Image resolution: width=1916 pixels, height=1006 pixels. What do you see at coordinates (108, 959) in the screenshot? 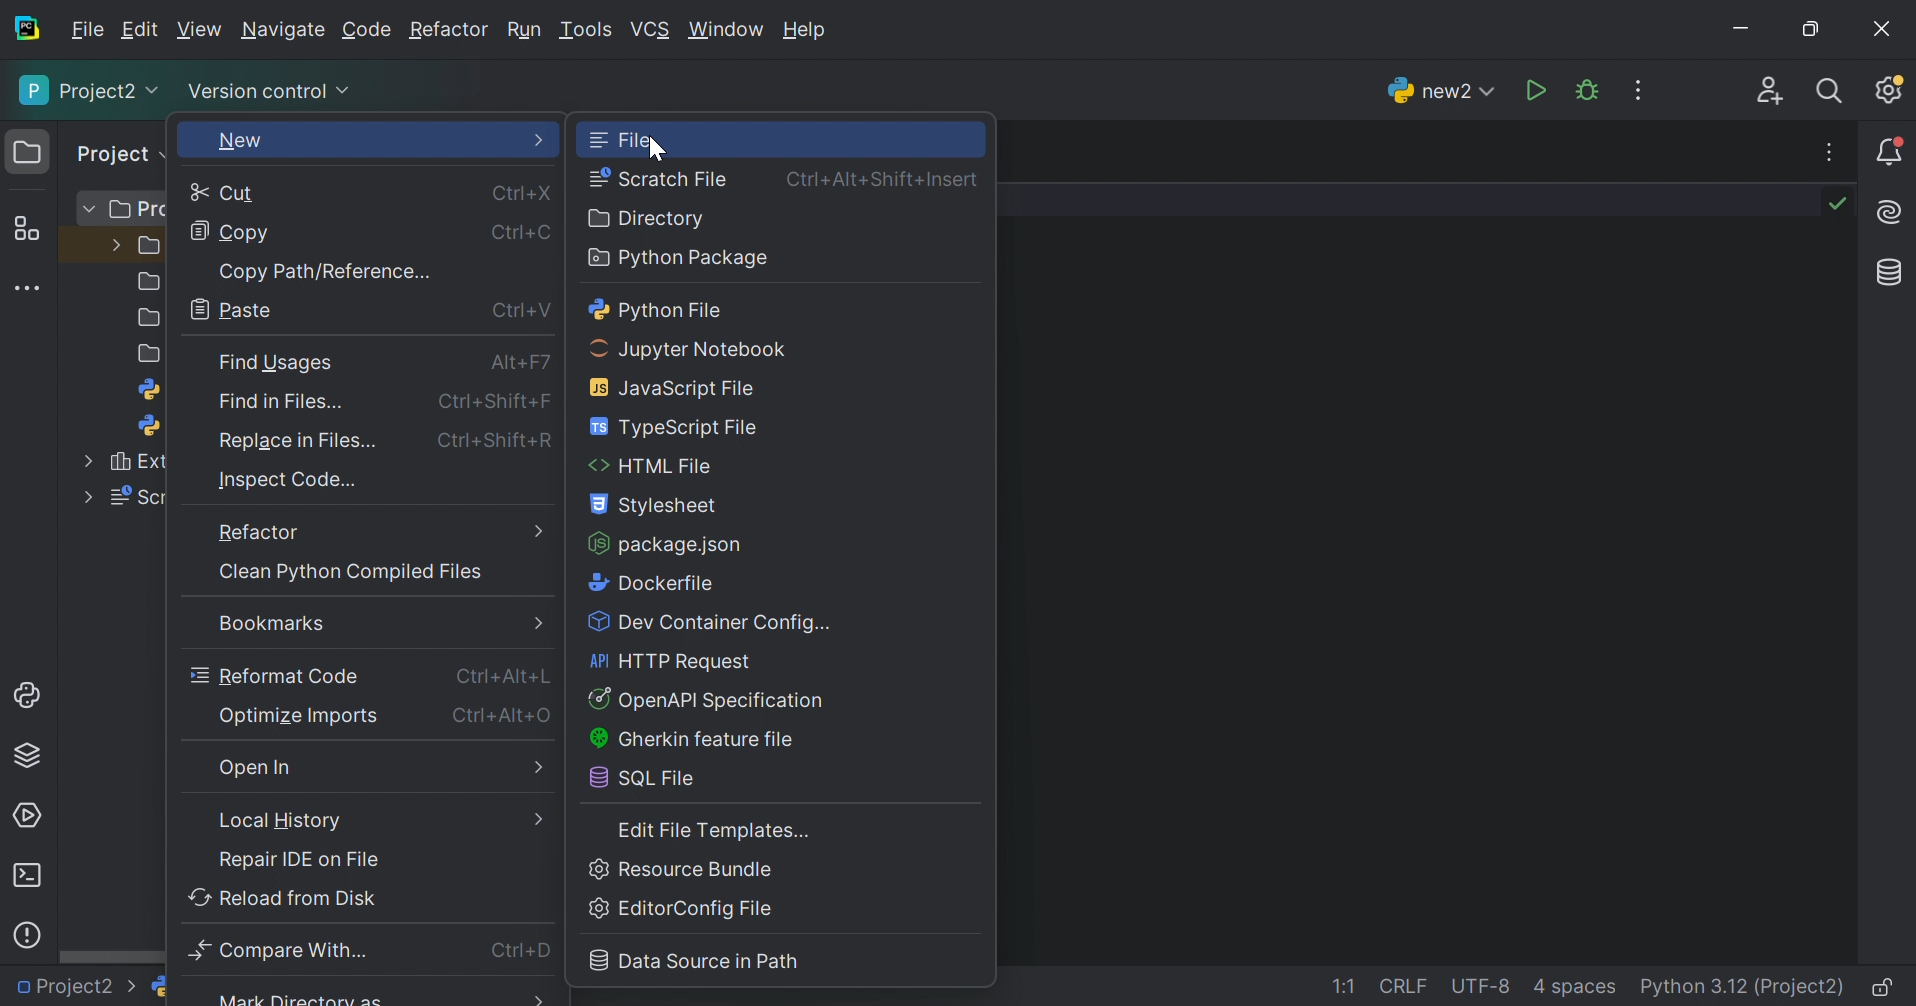
I see `Scroll bar` at bounding box center [108, 959].